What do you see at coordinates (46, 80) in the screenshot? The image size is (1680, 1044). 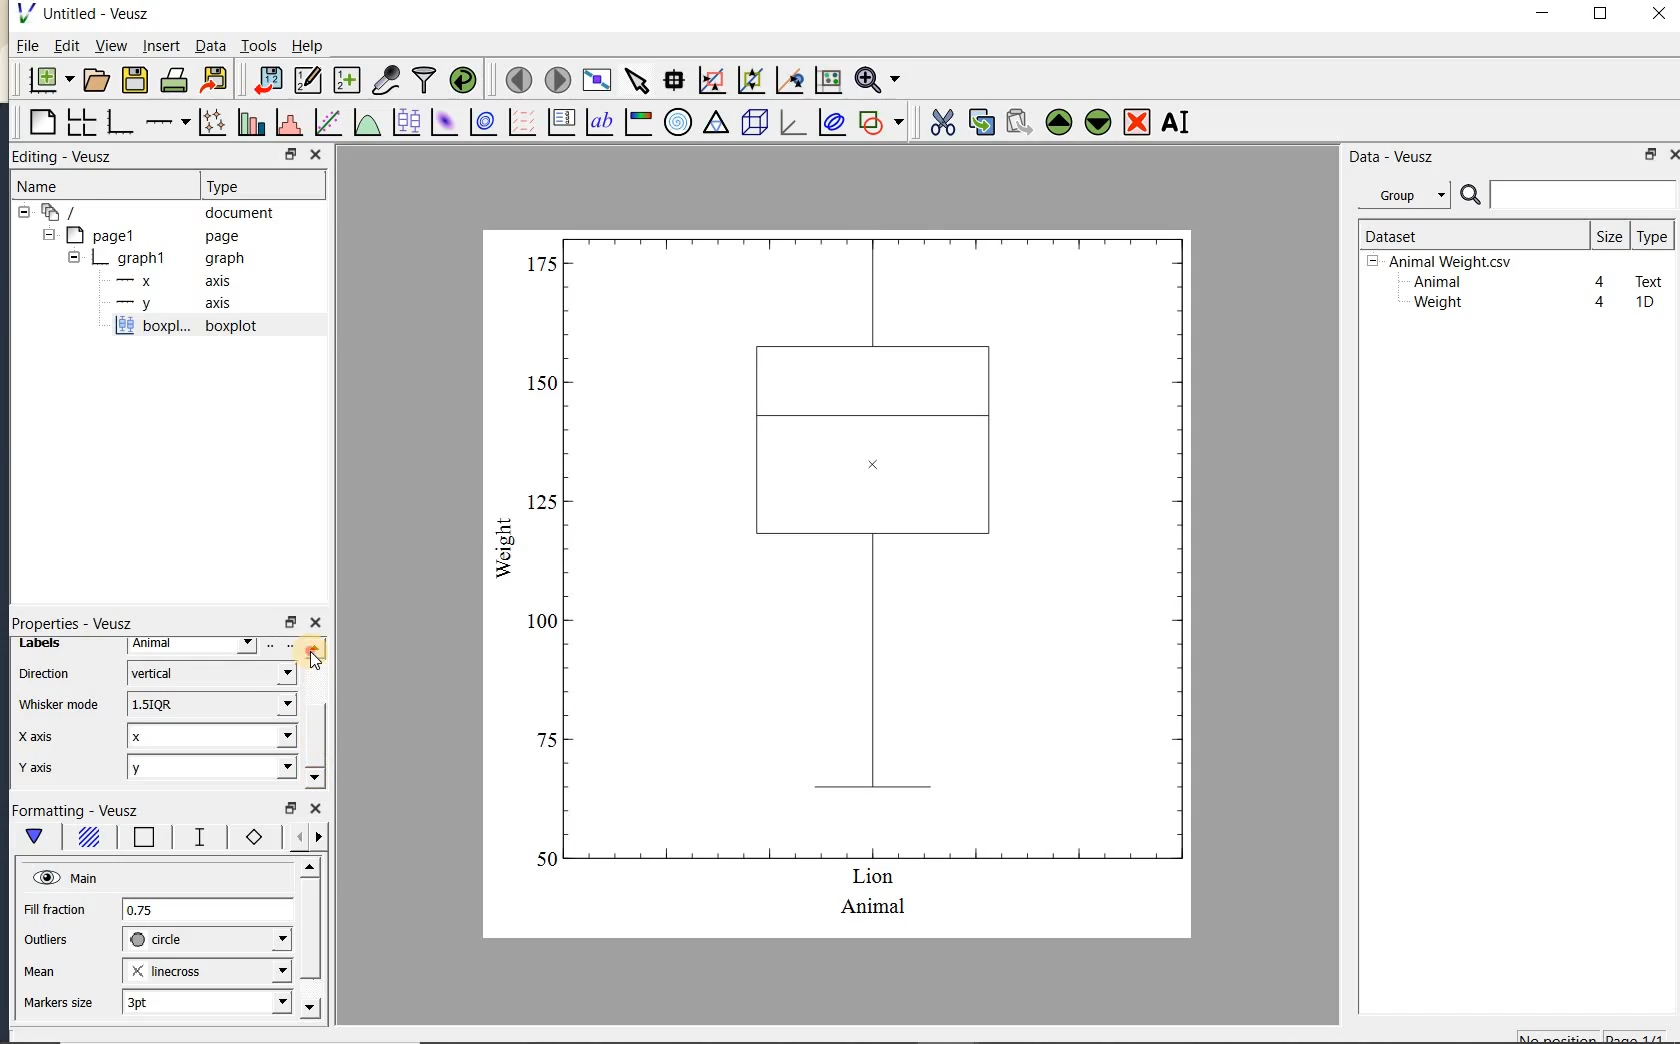 I see `new document` at bounding box center [46, 80].